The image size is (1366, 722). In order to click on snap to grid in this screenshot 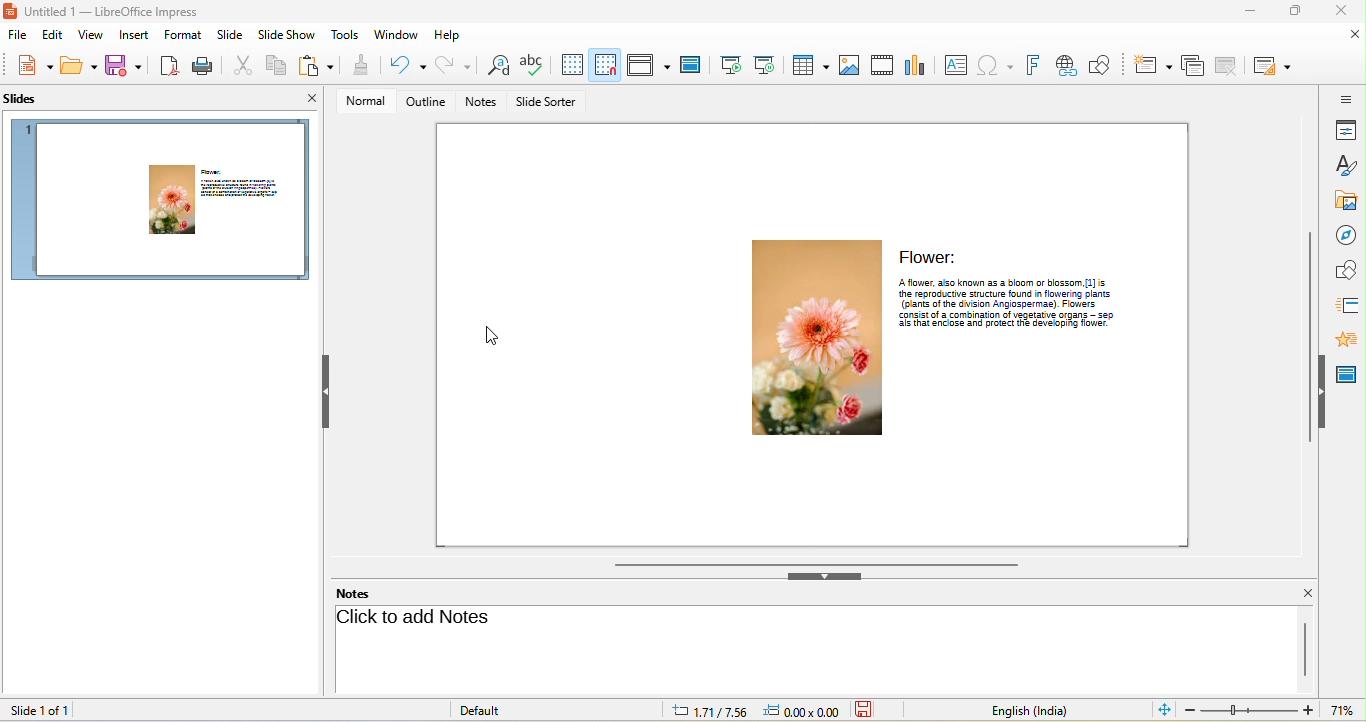, I will do `click(606, 66)`.